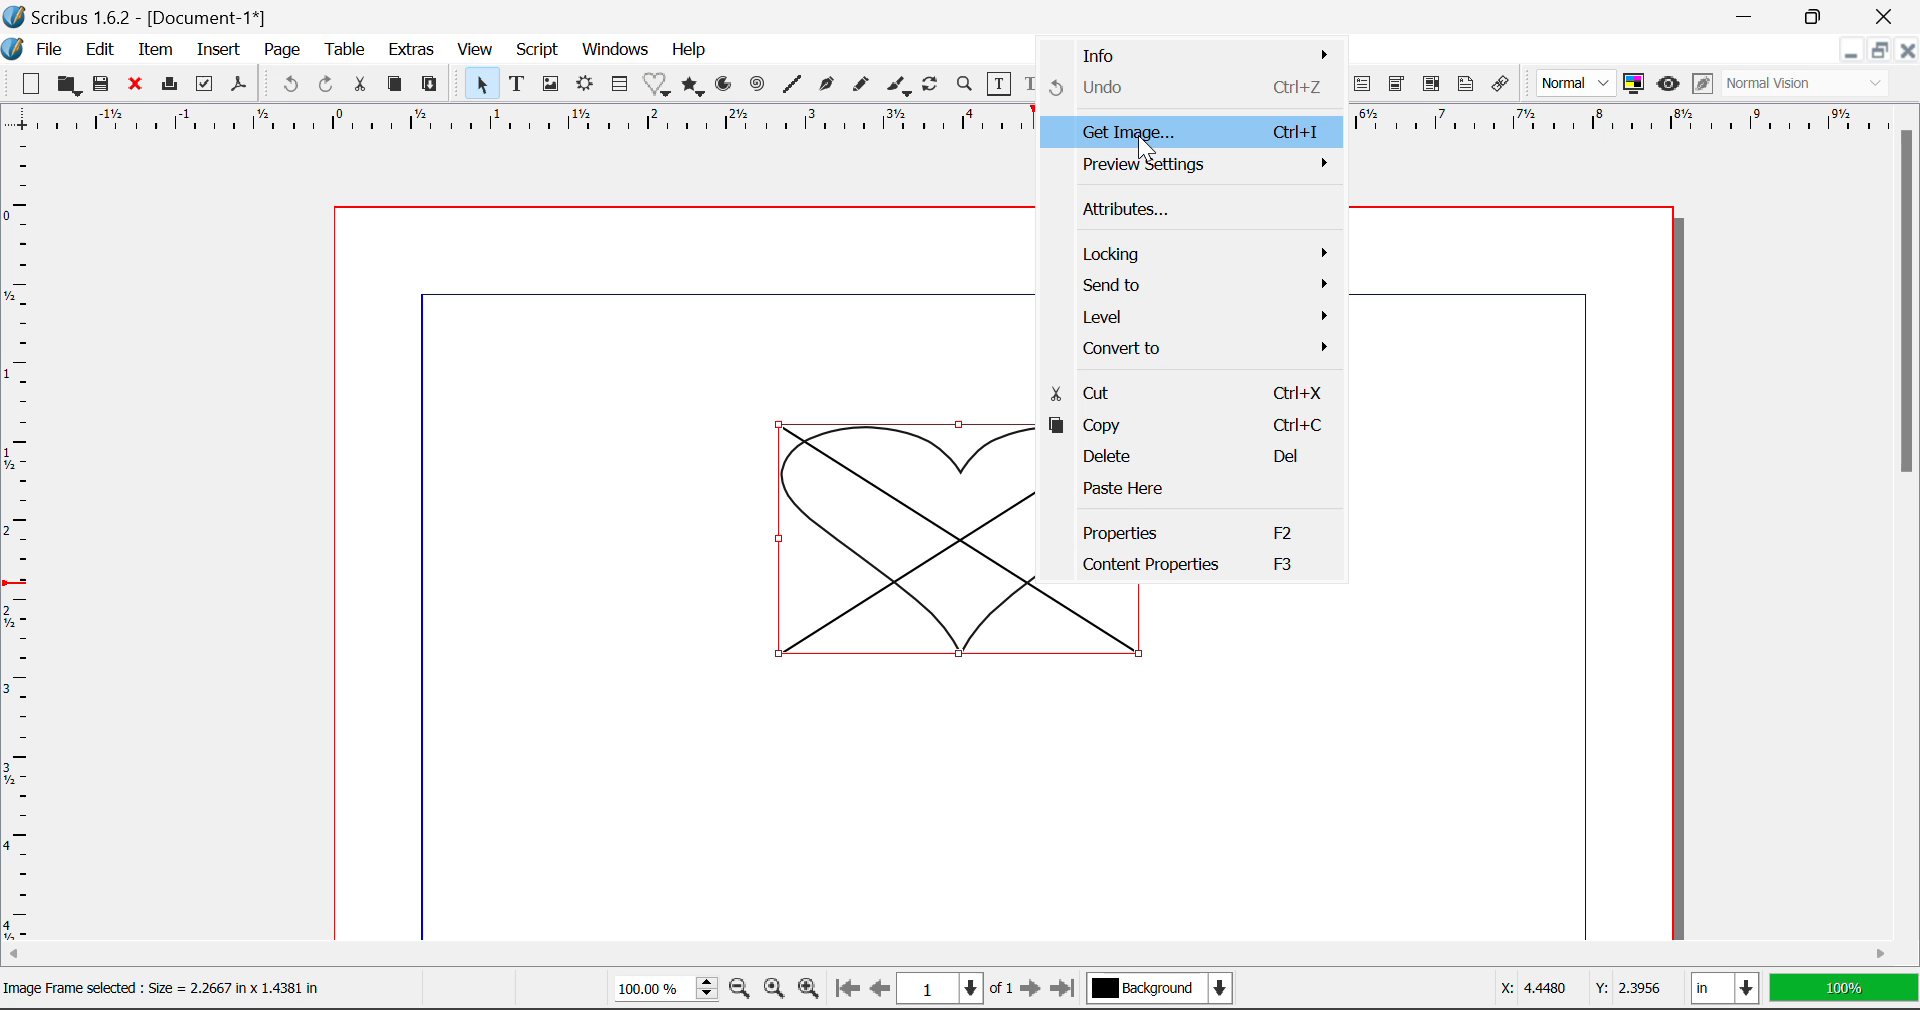 The width and height of the screenshot is (1920, 1010). I want to click on Preflight Verifier, so click(206, 89).